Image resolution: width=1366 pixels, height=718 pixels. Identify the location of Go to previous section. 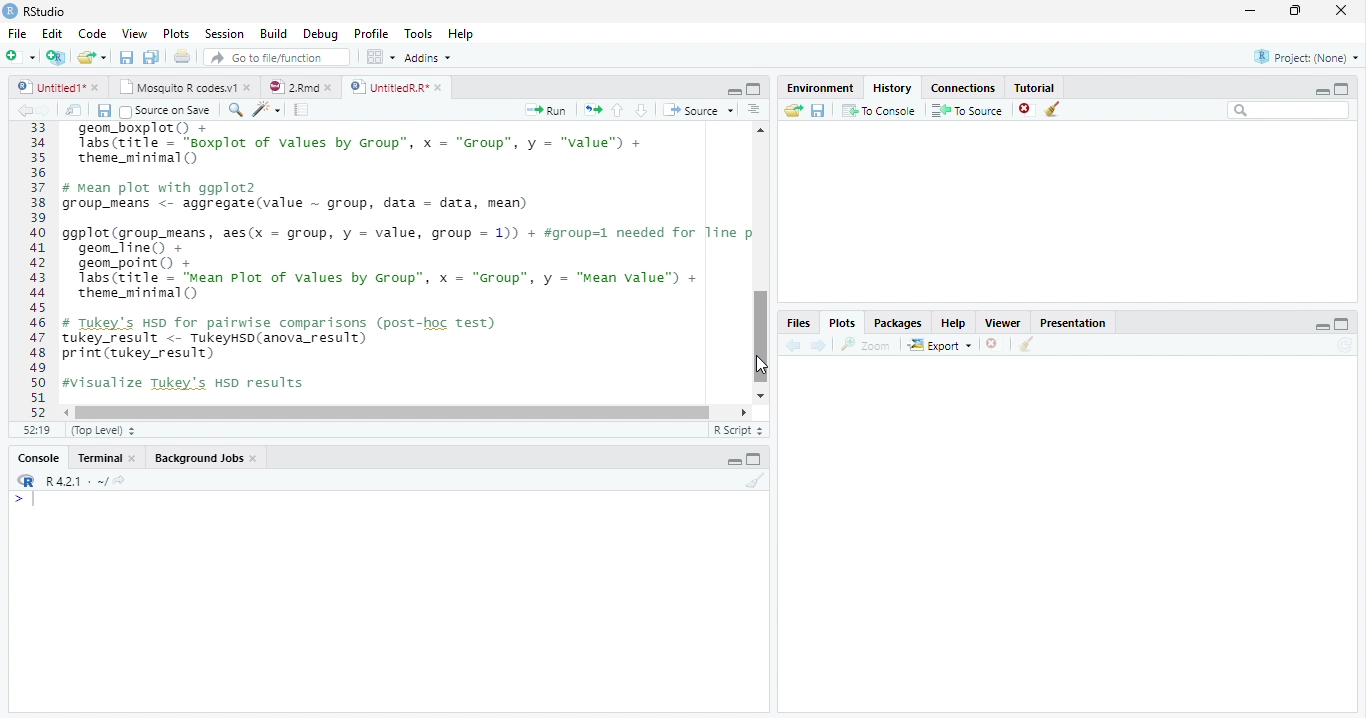
(617, 109).